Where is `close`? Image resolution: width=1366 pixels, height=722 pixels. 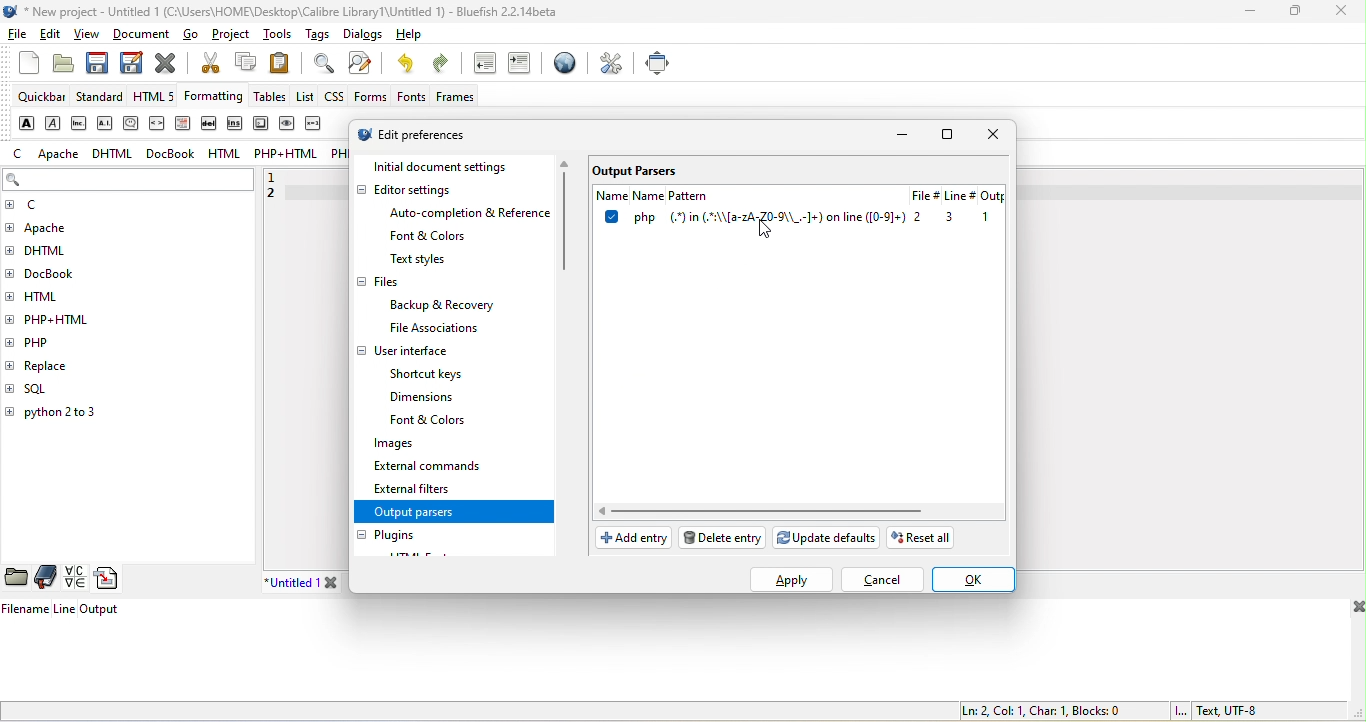
close is located at coordinates (1341, 12).